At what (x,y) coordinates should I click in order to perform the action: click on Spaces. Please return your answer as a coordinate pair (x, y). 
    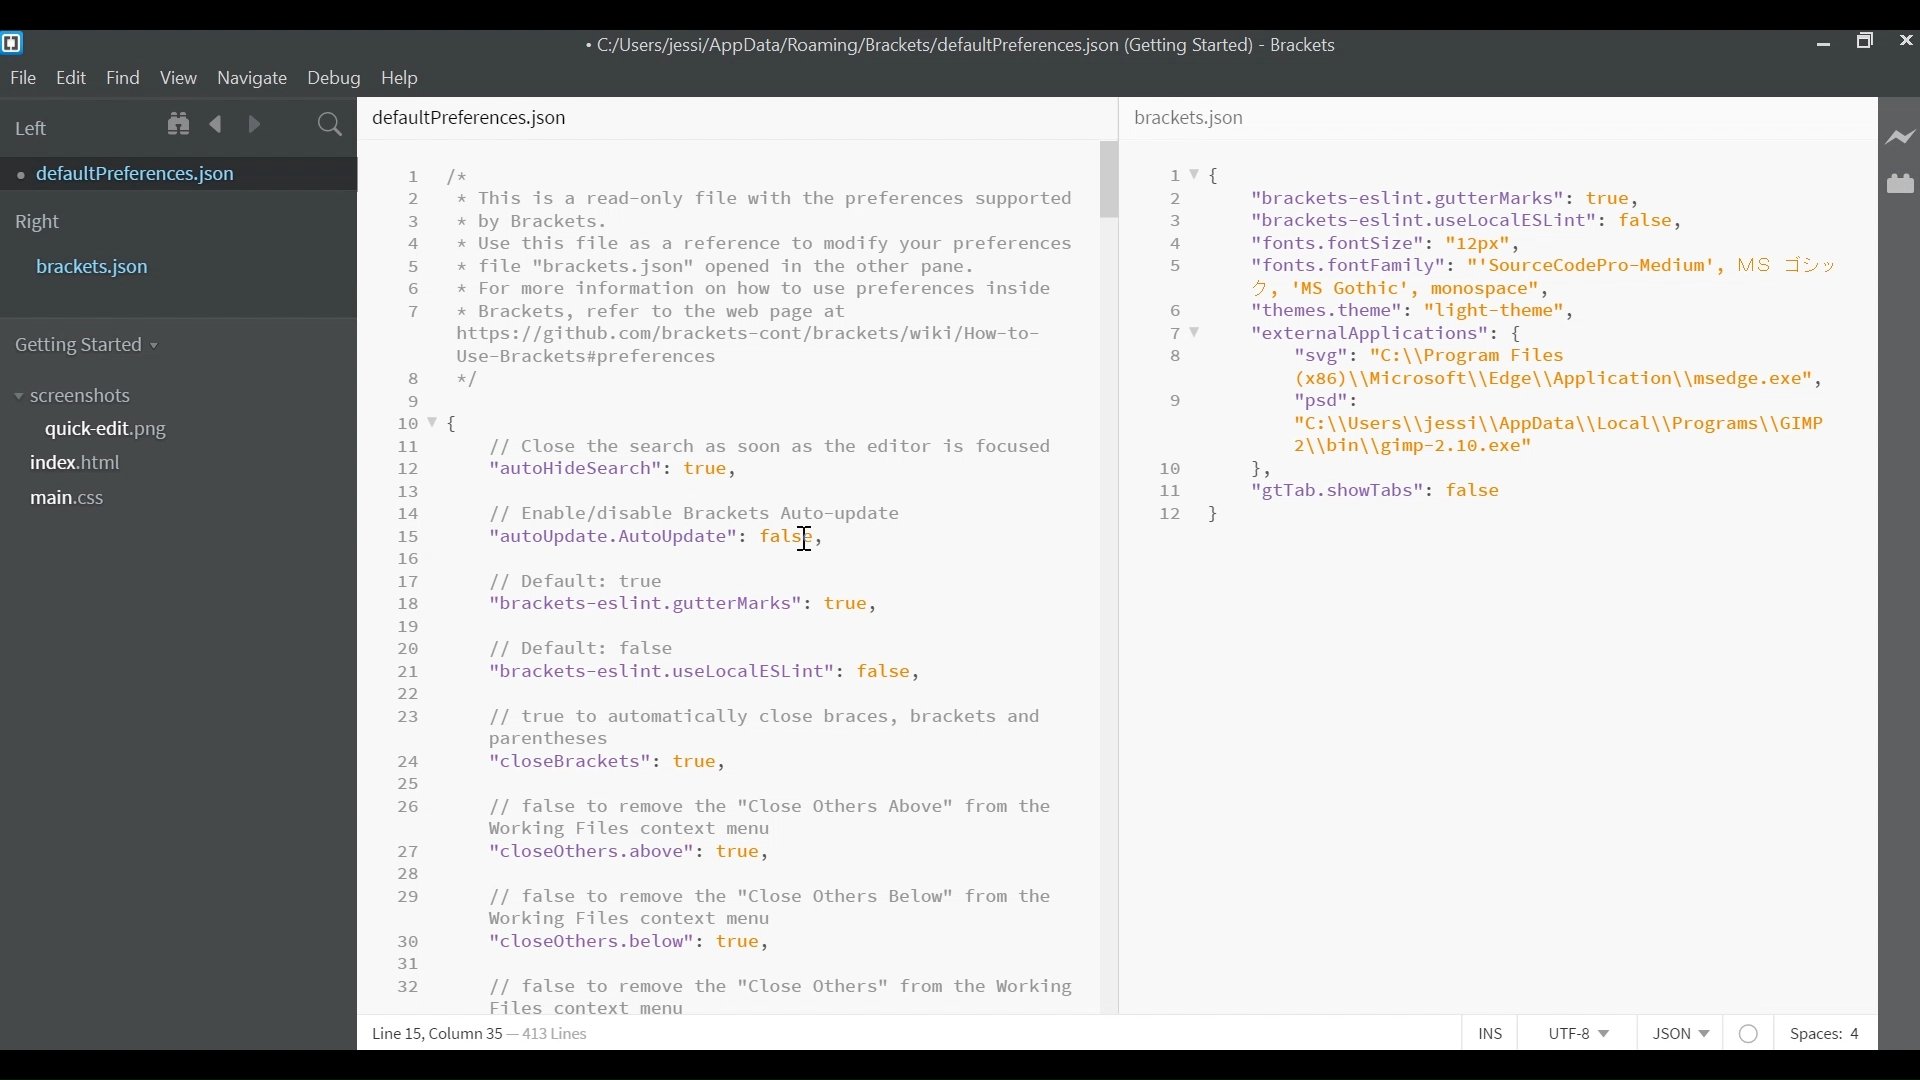
    Looking at the image, I should click on (1829, 1033).